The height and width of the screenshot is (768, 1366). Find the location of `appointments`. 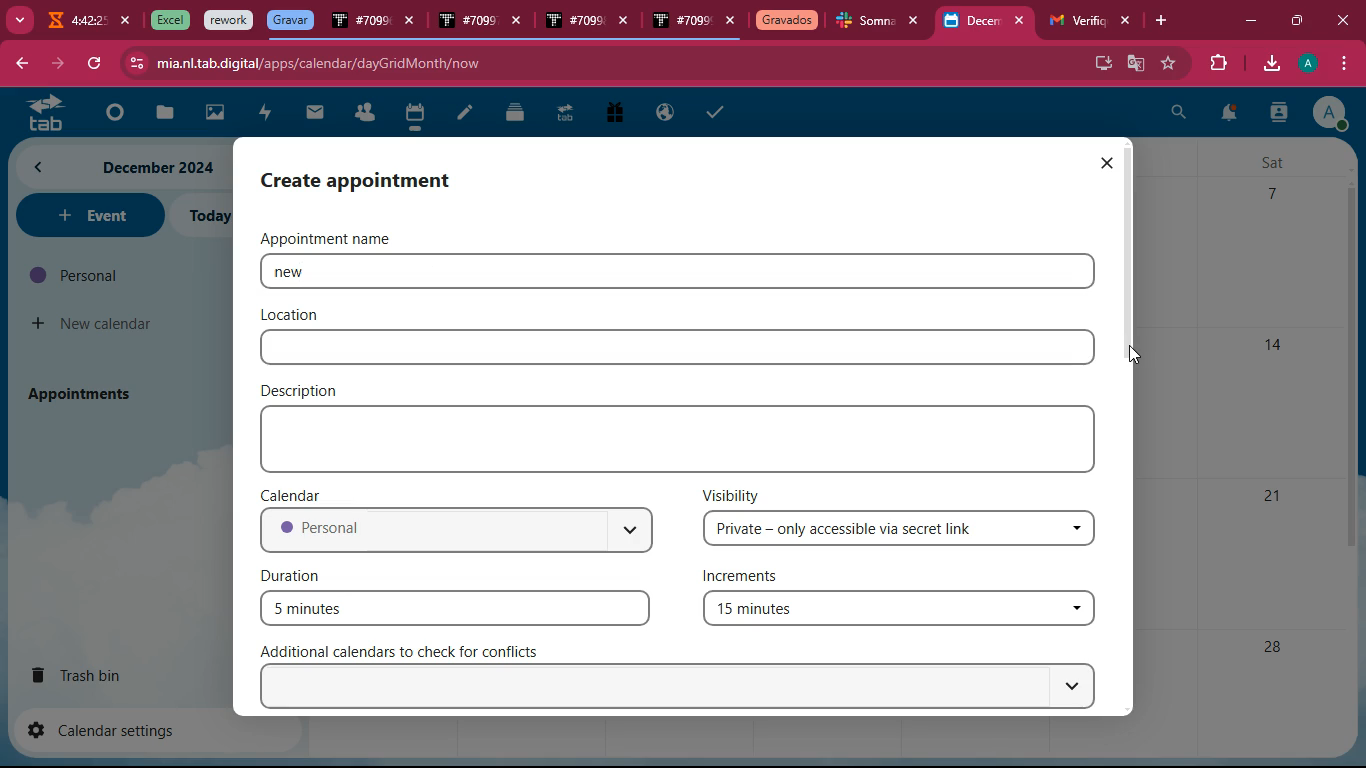

appointments is located at coordinates (86, 393).